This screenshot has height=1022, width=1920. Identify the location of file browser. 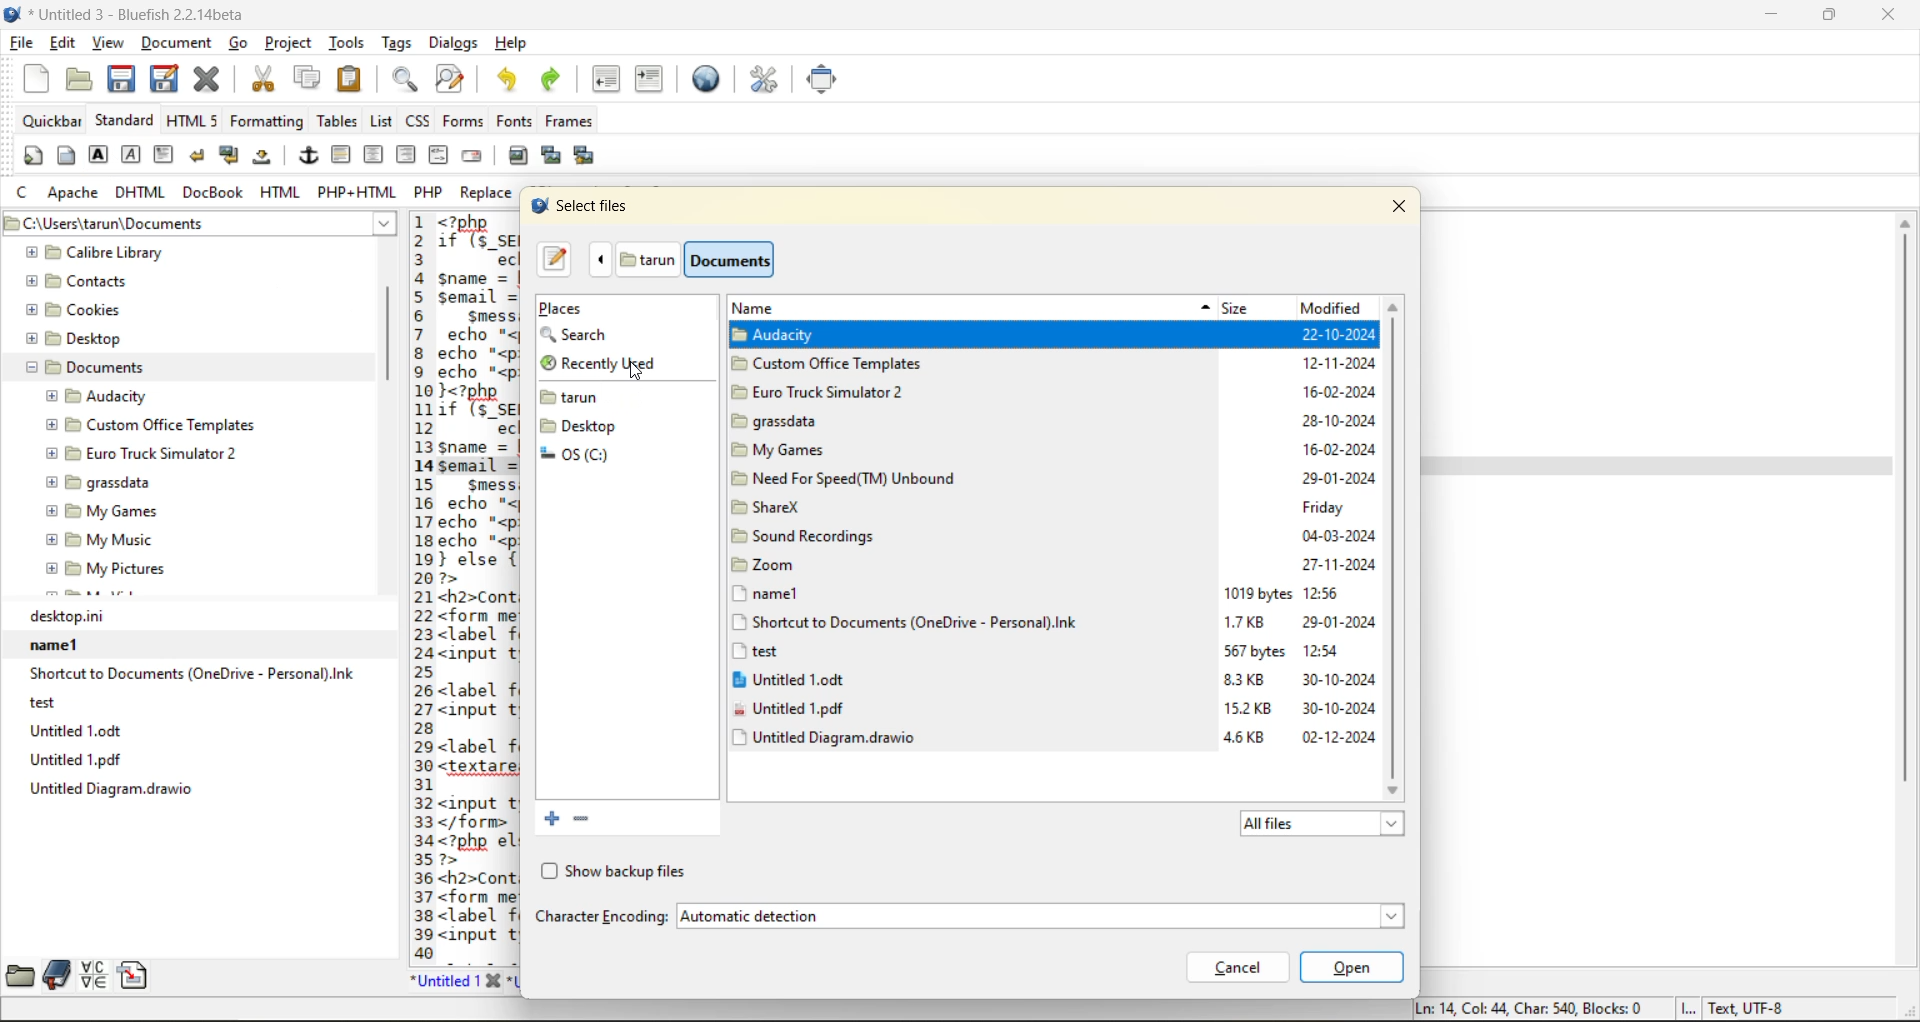
(18, 975).